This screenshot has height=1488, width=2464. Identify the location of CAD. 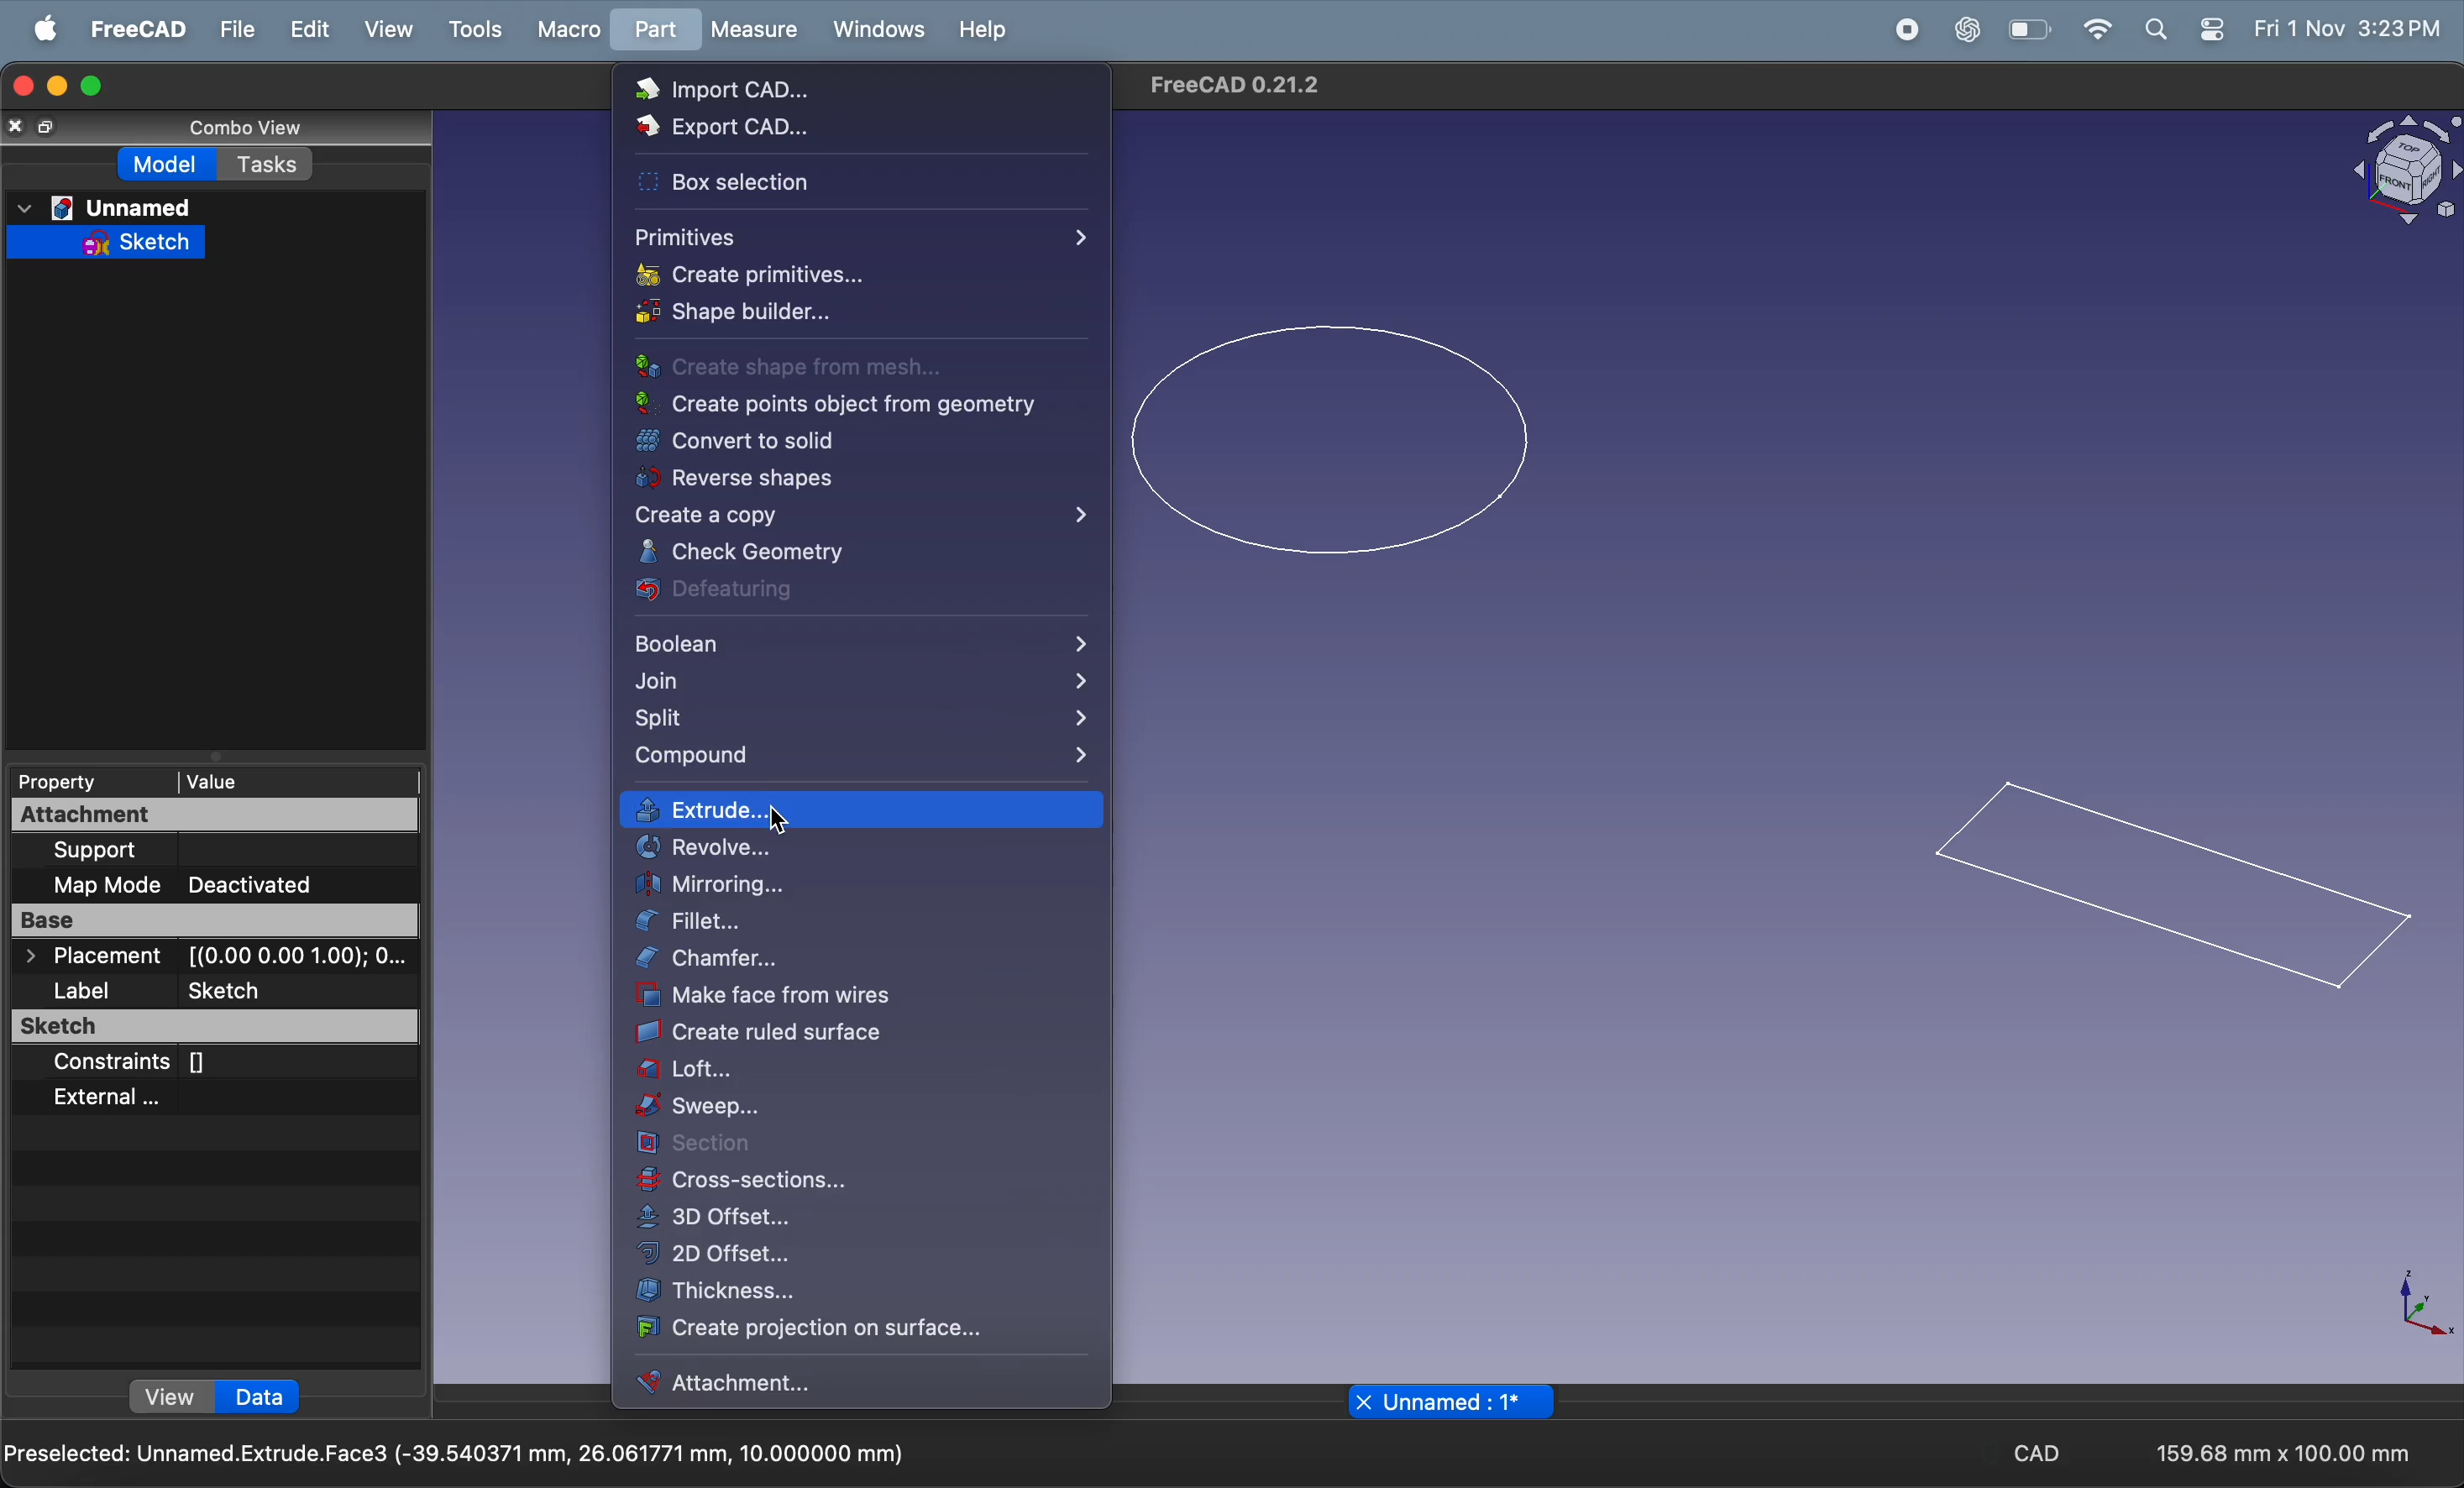
(2038, 1451).